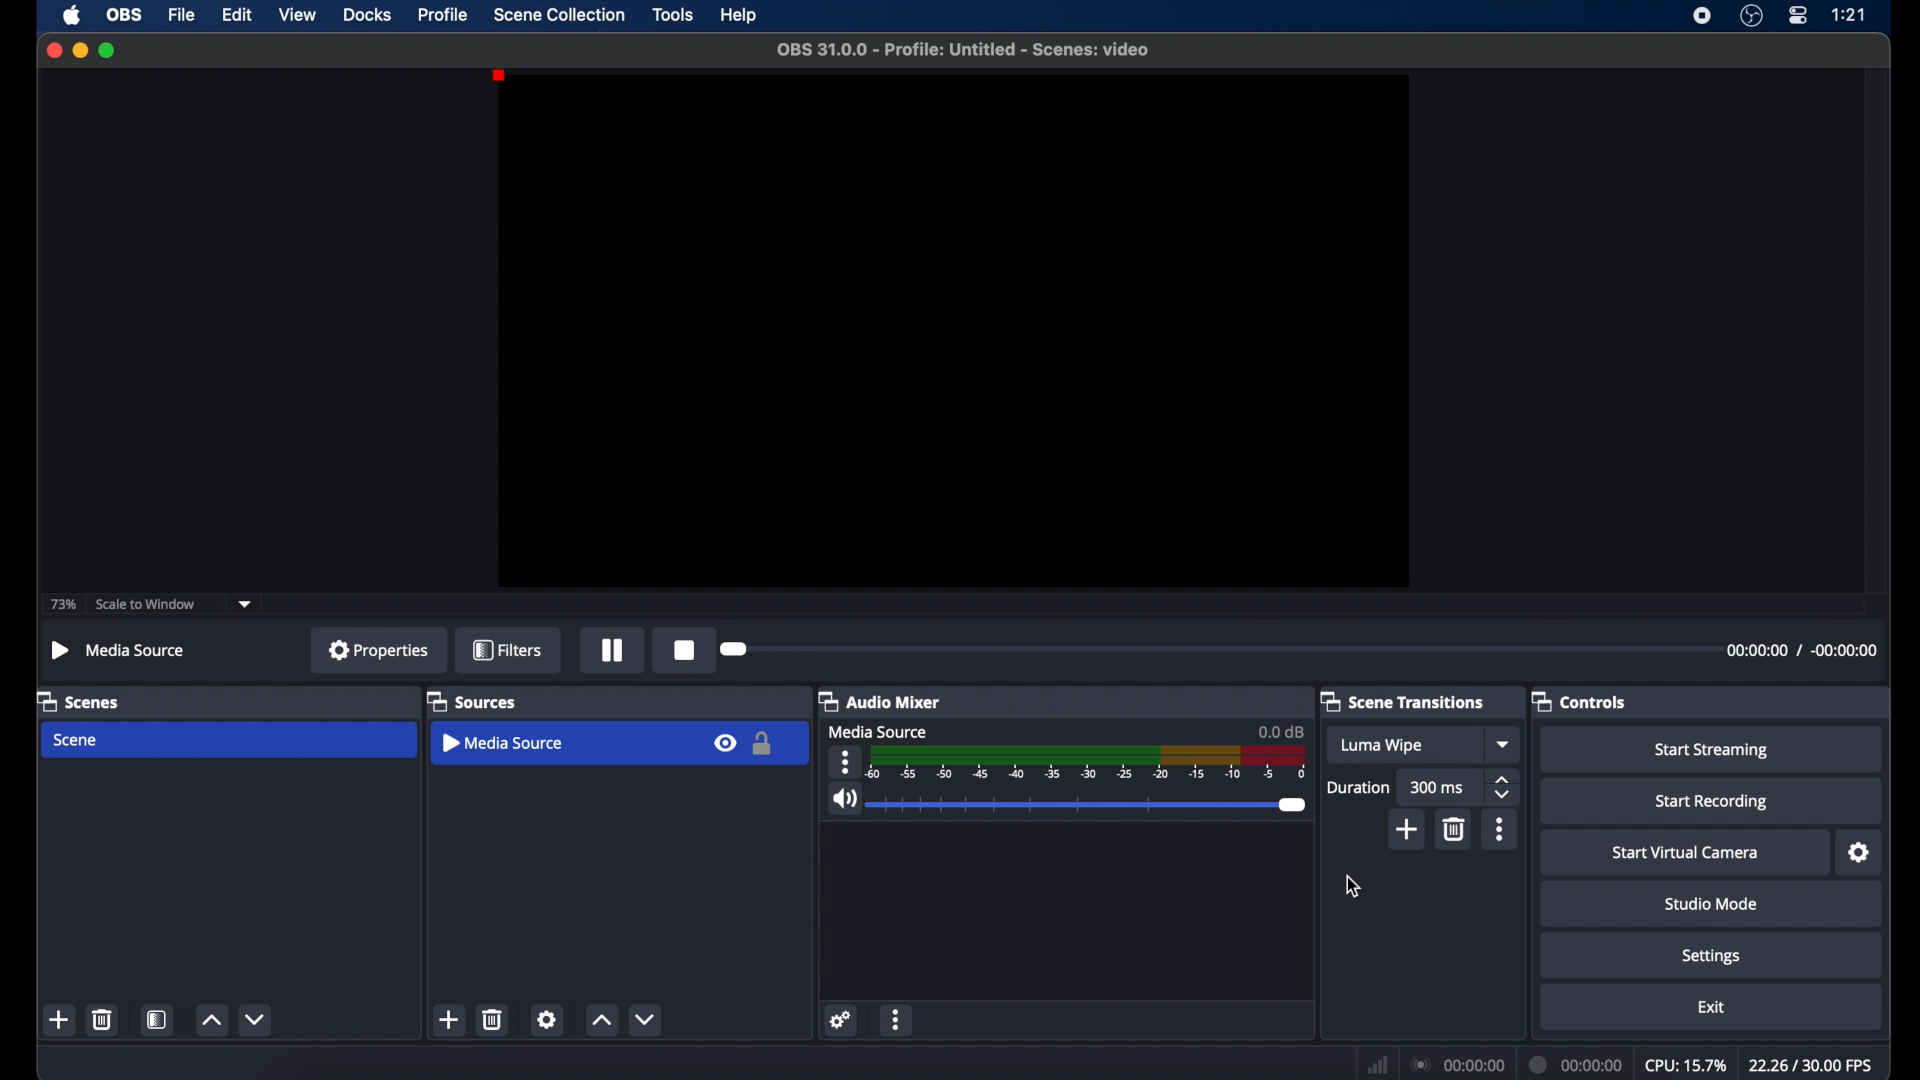 The image size is (1920, 1080). What do you see at coordinates (1805, 650) in the screenshot?
I see `timestamp` at bounding box center [1805, 650].